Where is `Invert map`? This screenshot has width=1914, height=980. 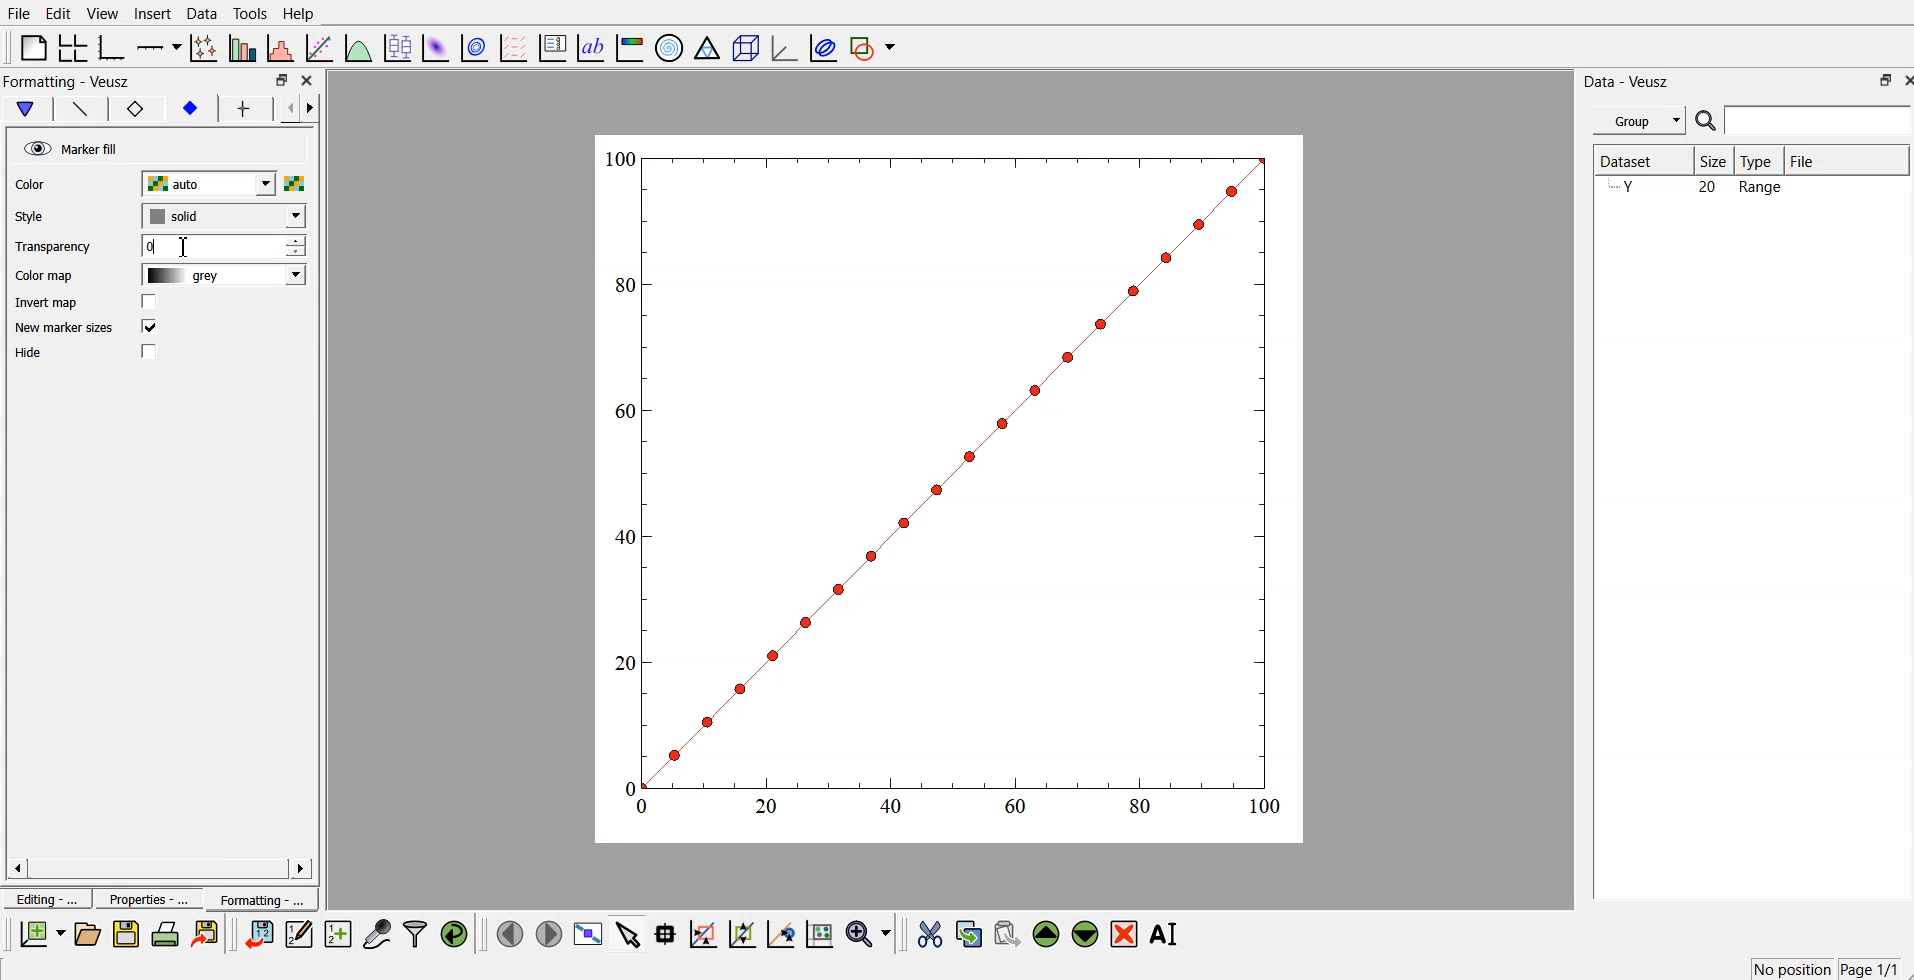
Invert map is located at coordinates (47, 302).